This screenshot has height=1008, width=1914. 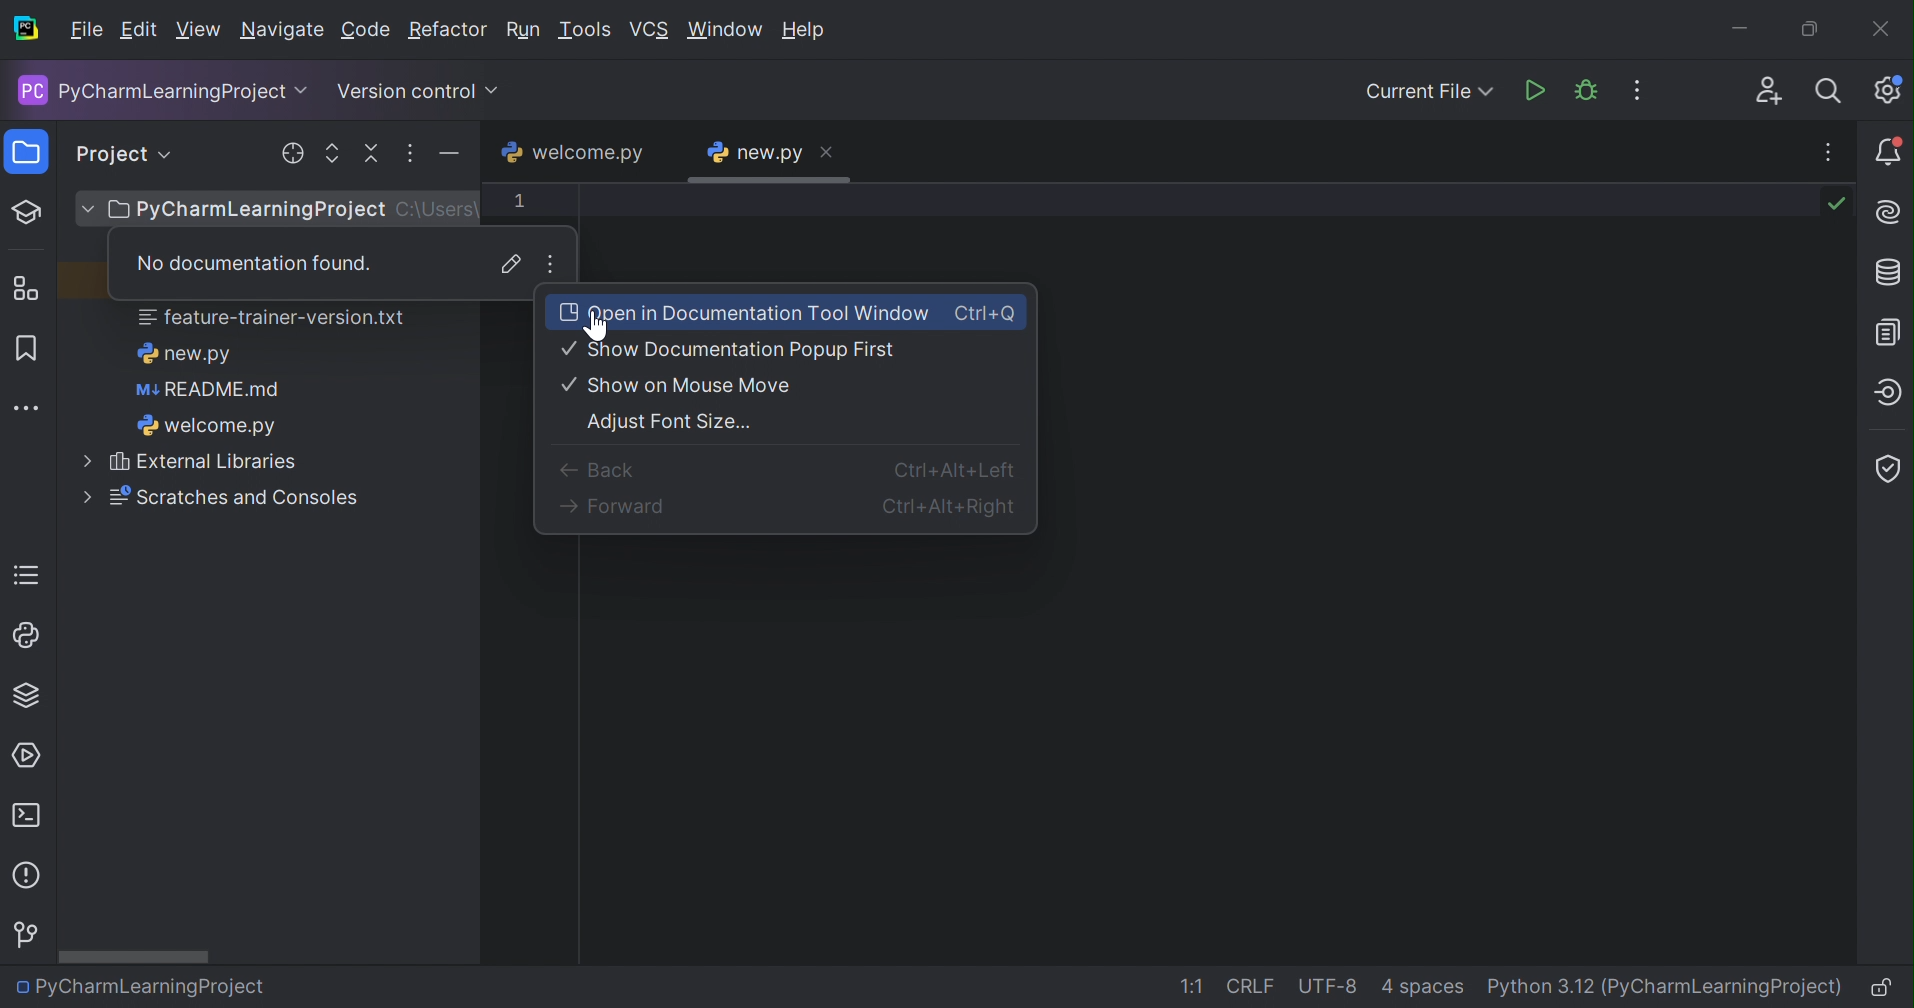 I want to click on Forward, so click(x=611, y=507).